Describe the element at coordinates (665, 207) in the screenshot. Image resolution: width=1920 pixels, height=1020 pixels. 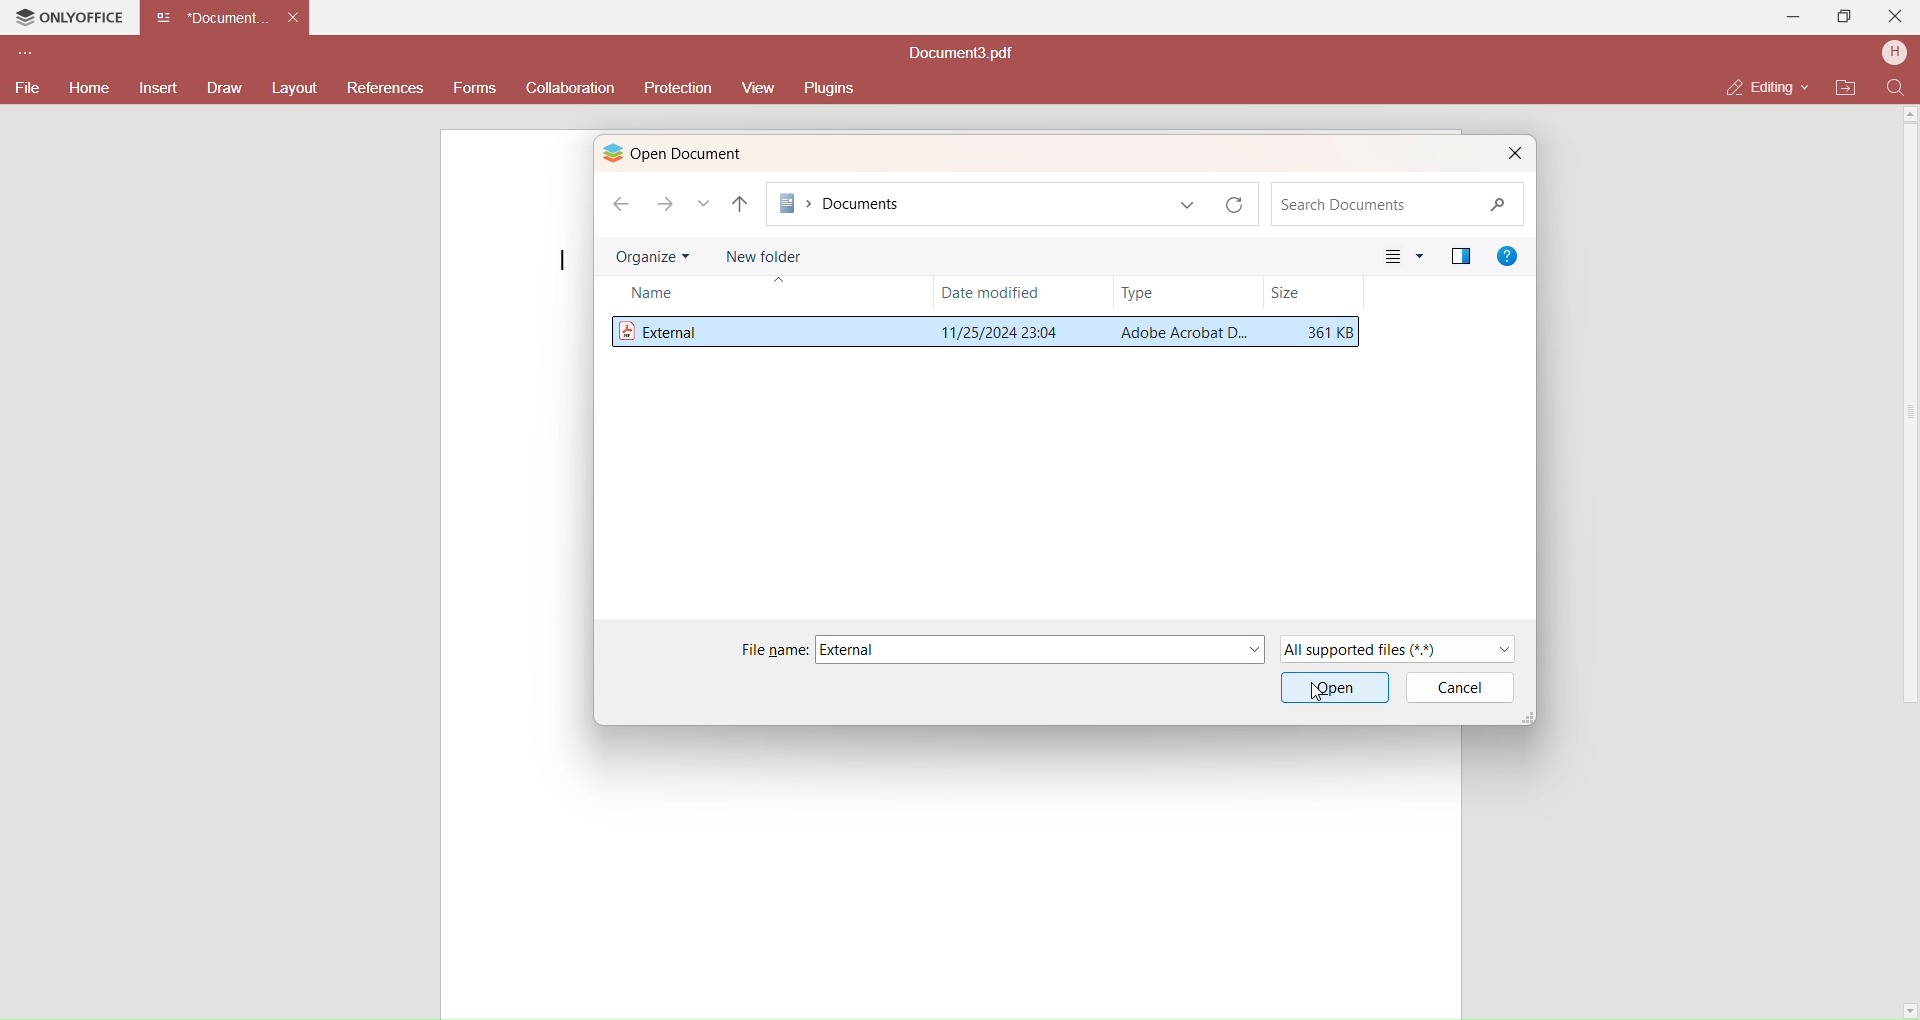
I see `forward` at that location.